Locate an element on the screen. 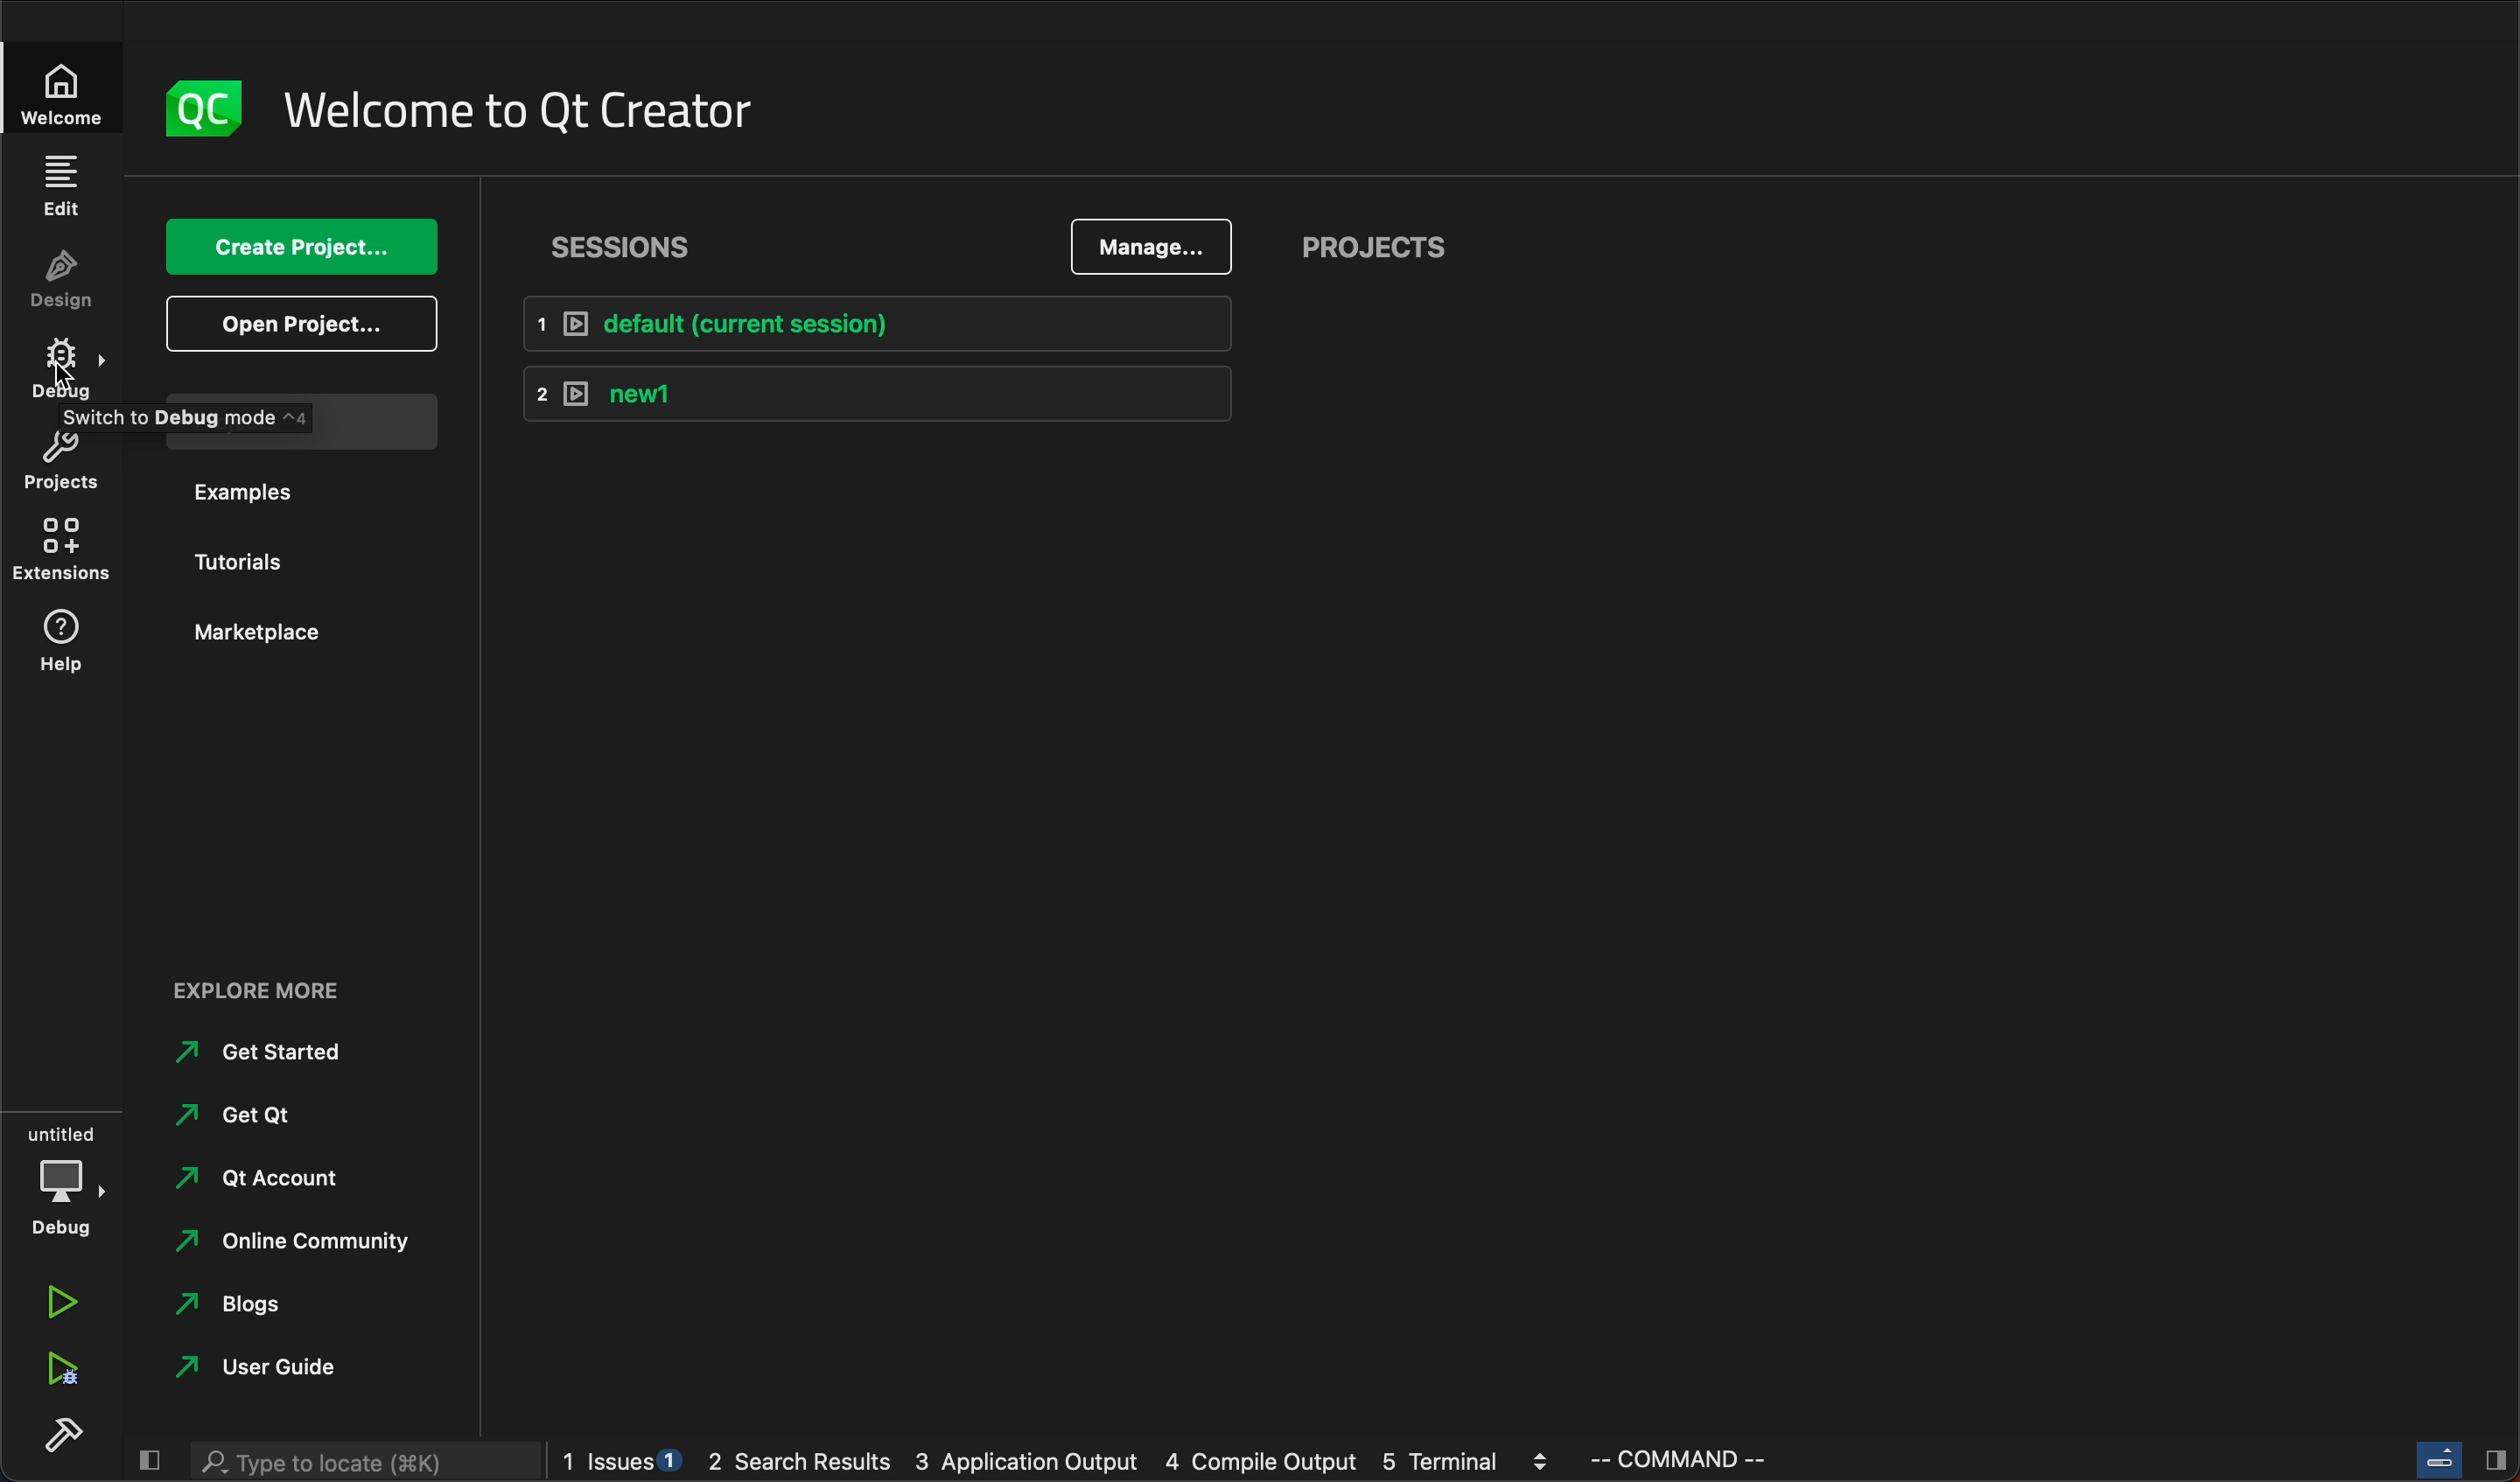 This screenshot has width=2520, height=1482. projects is located at coordinates (68, 466).